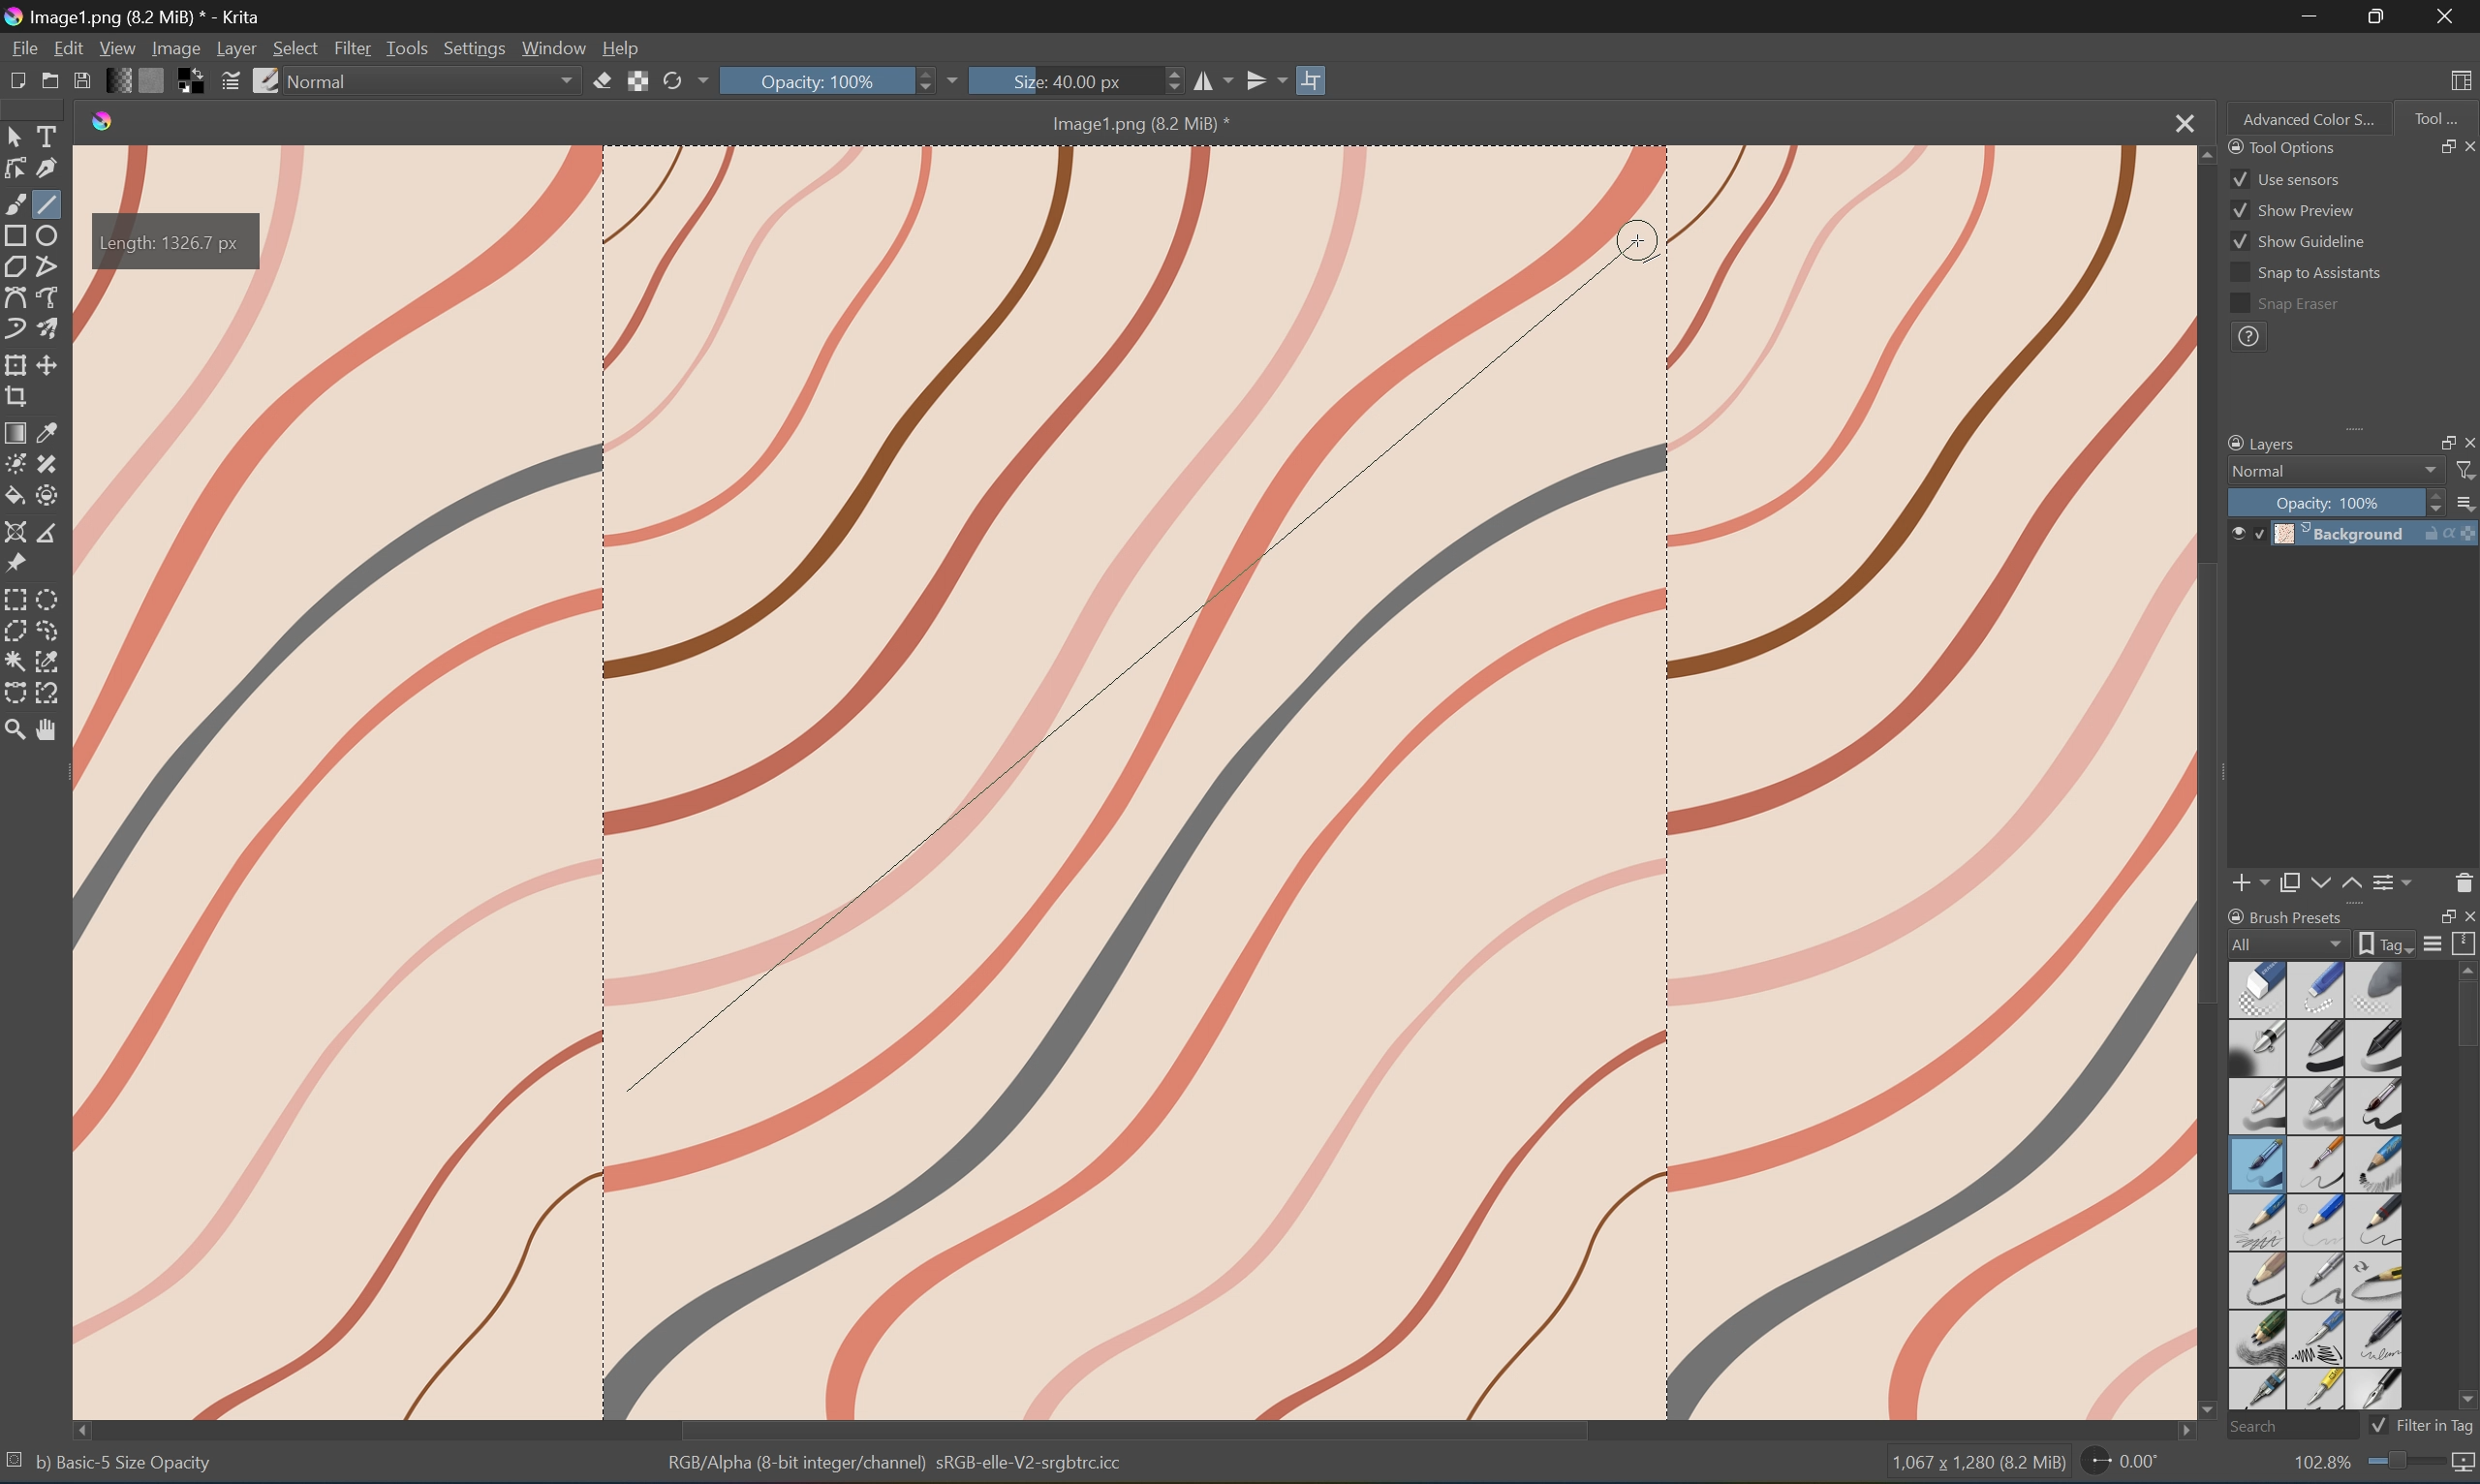 The image size is (2480, 1484). I want to click on Slider, so click(1167, 82).